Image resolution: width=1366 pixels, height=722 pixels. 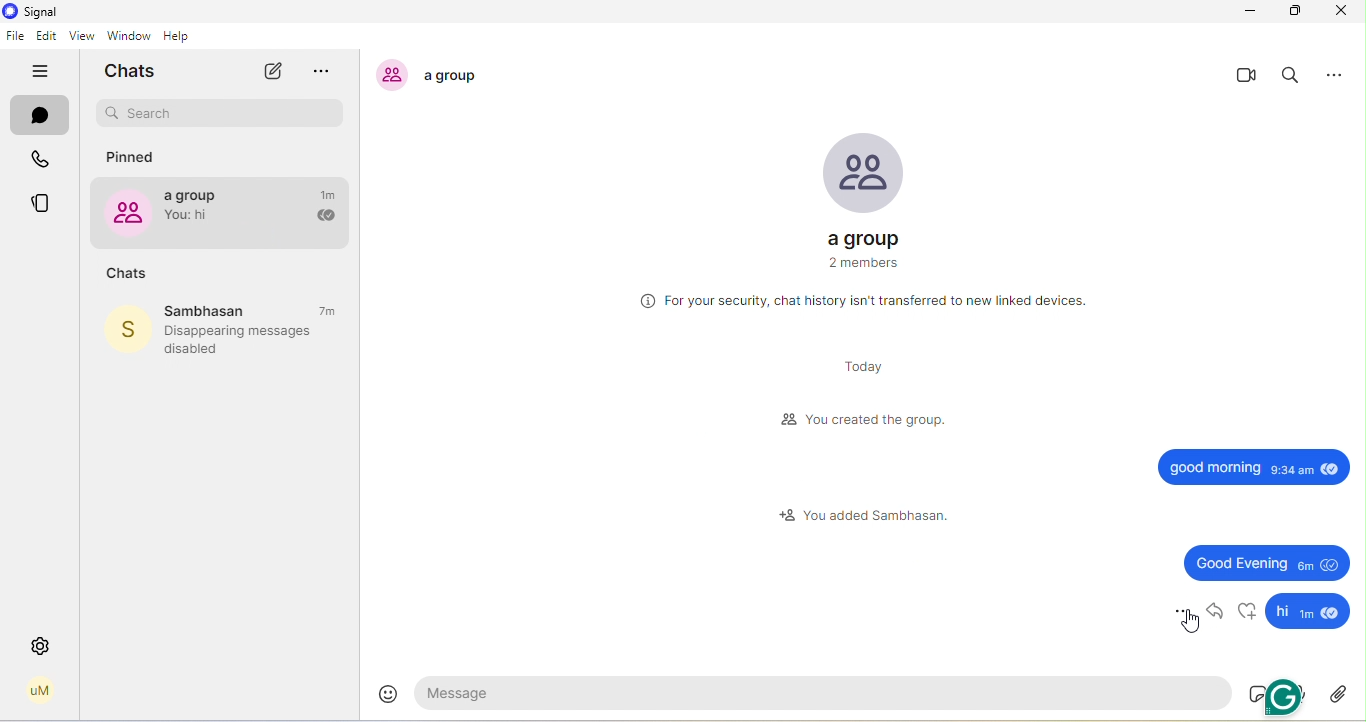 What do you see at coordinates (33, 12) in the screenshot?
I see `signal` at bounding box center [33, 12].